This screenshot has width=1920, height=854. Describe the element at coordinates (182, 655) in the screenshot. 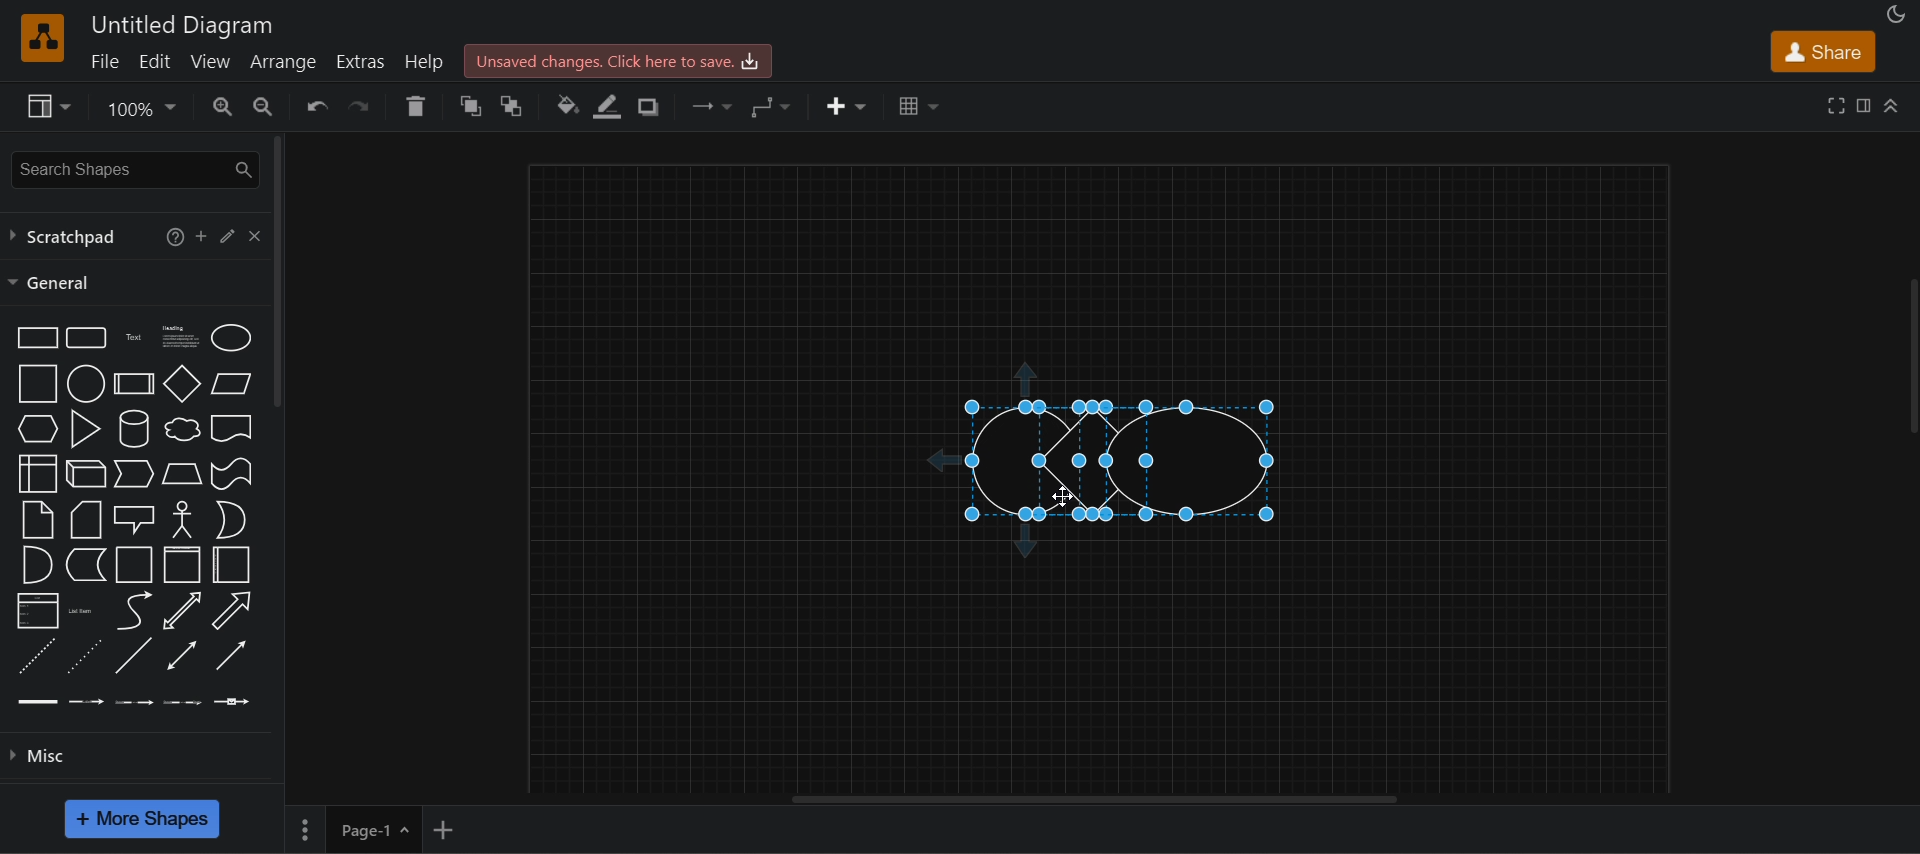

I see `Bidirectional connector` at that location.